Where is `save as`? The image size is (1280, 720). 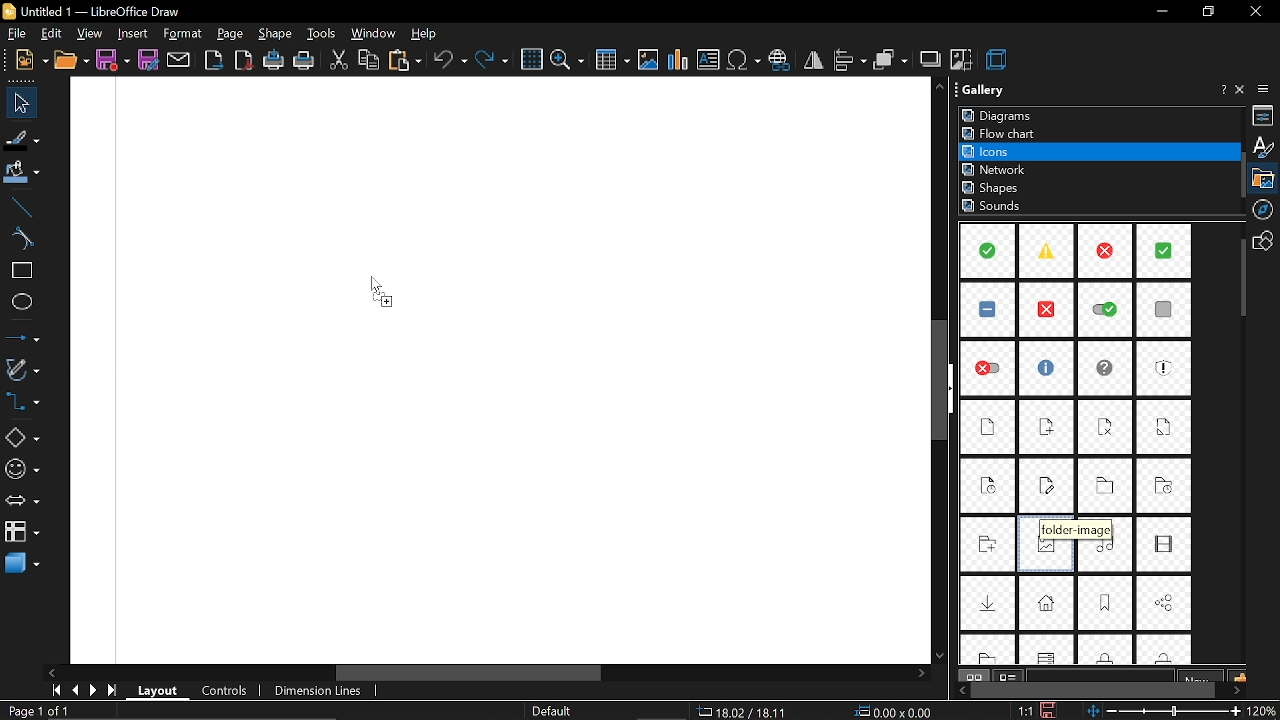
save as is located at coordinates (150, 60).